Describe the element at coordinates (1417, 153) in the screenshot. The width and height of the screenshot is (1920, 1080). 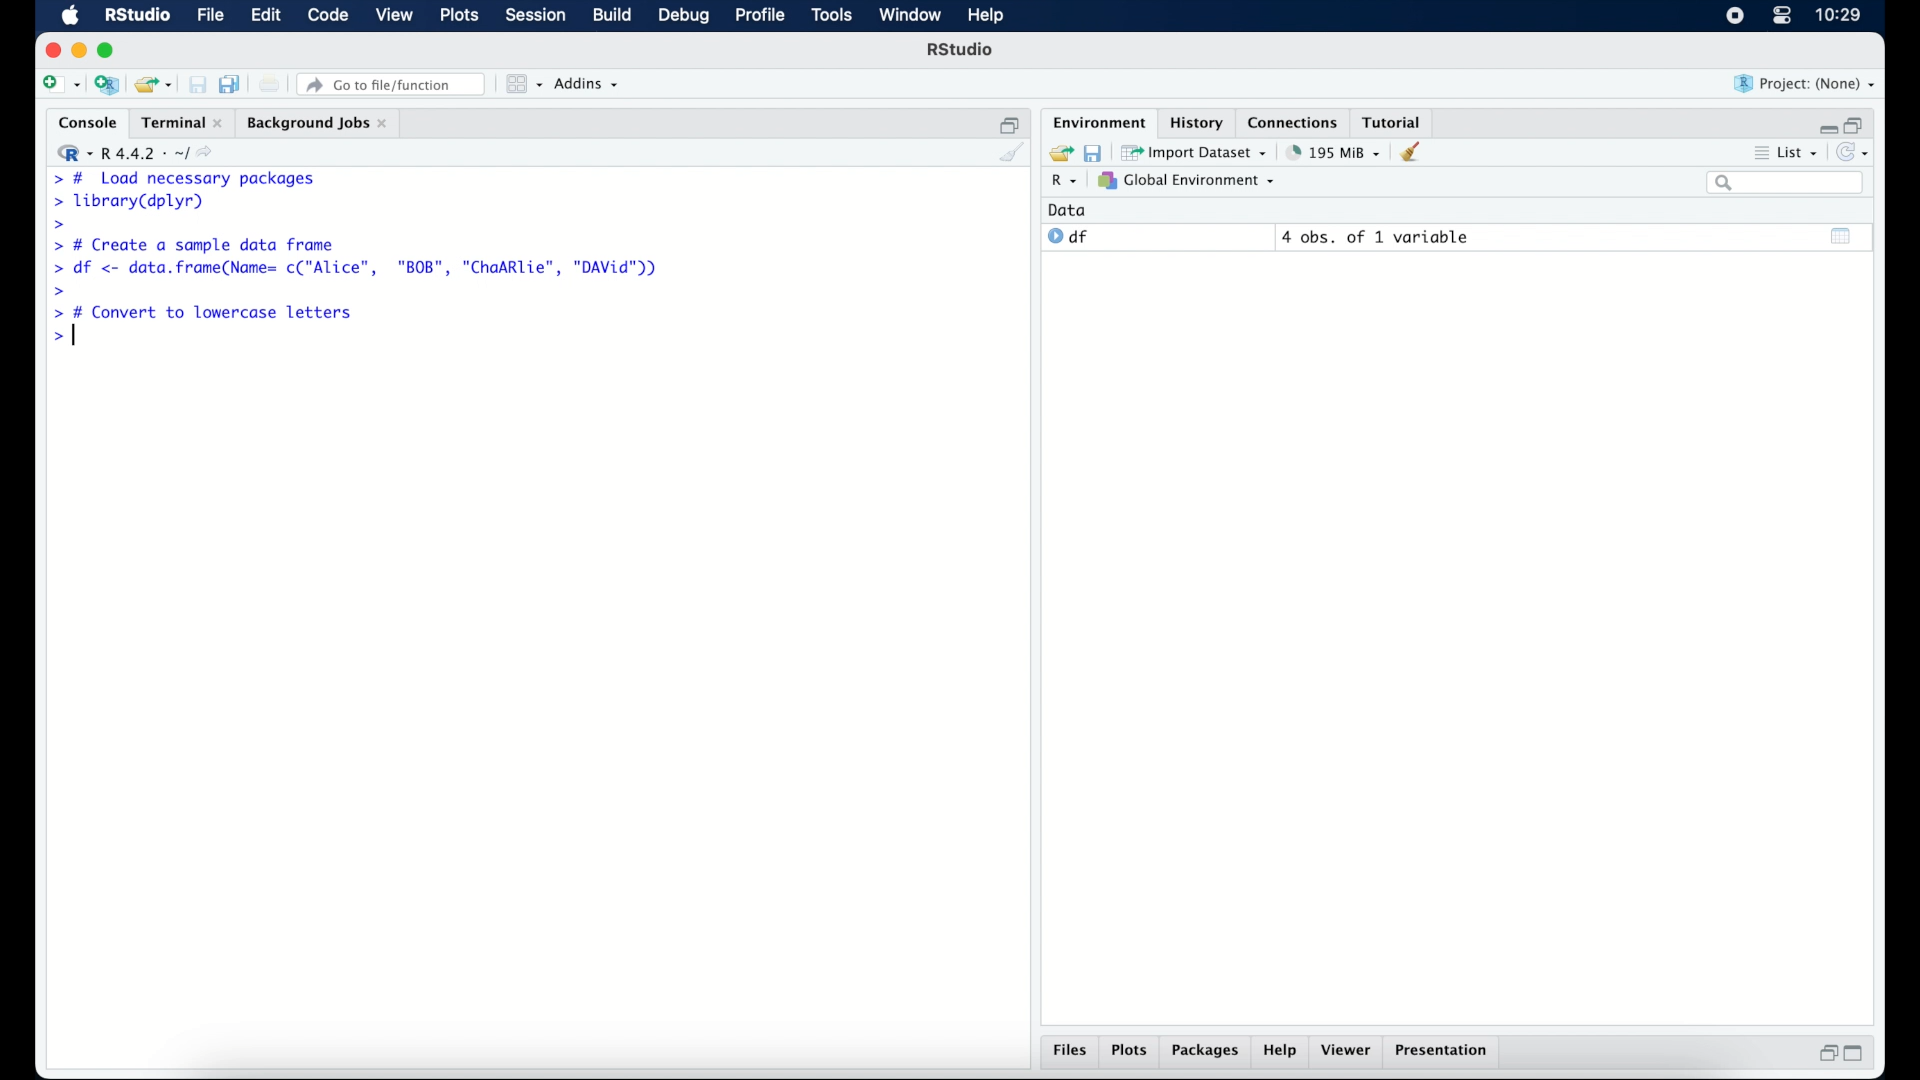
I see `clear workspace` at that location.